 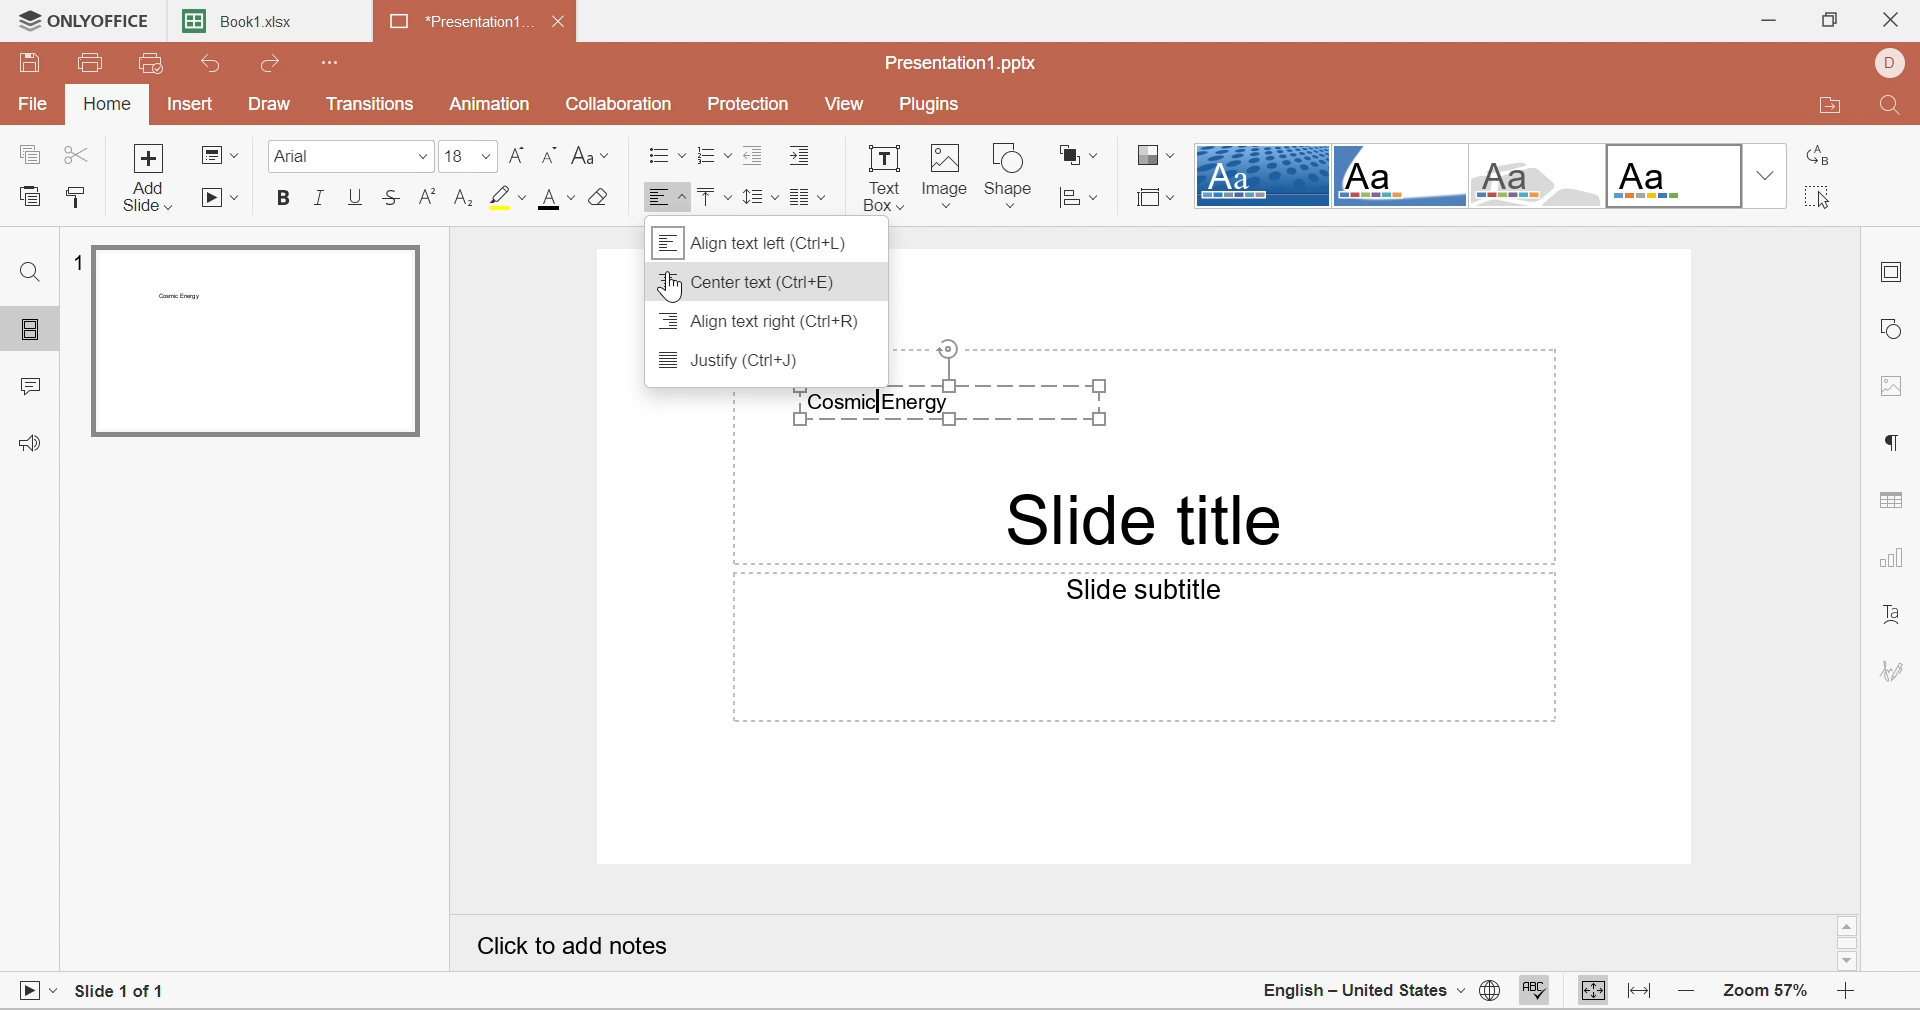 What do you see at coordinates (757, 198) in the screenshot?
I see `Line spacing` at bounding box center [757, 198].